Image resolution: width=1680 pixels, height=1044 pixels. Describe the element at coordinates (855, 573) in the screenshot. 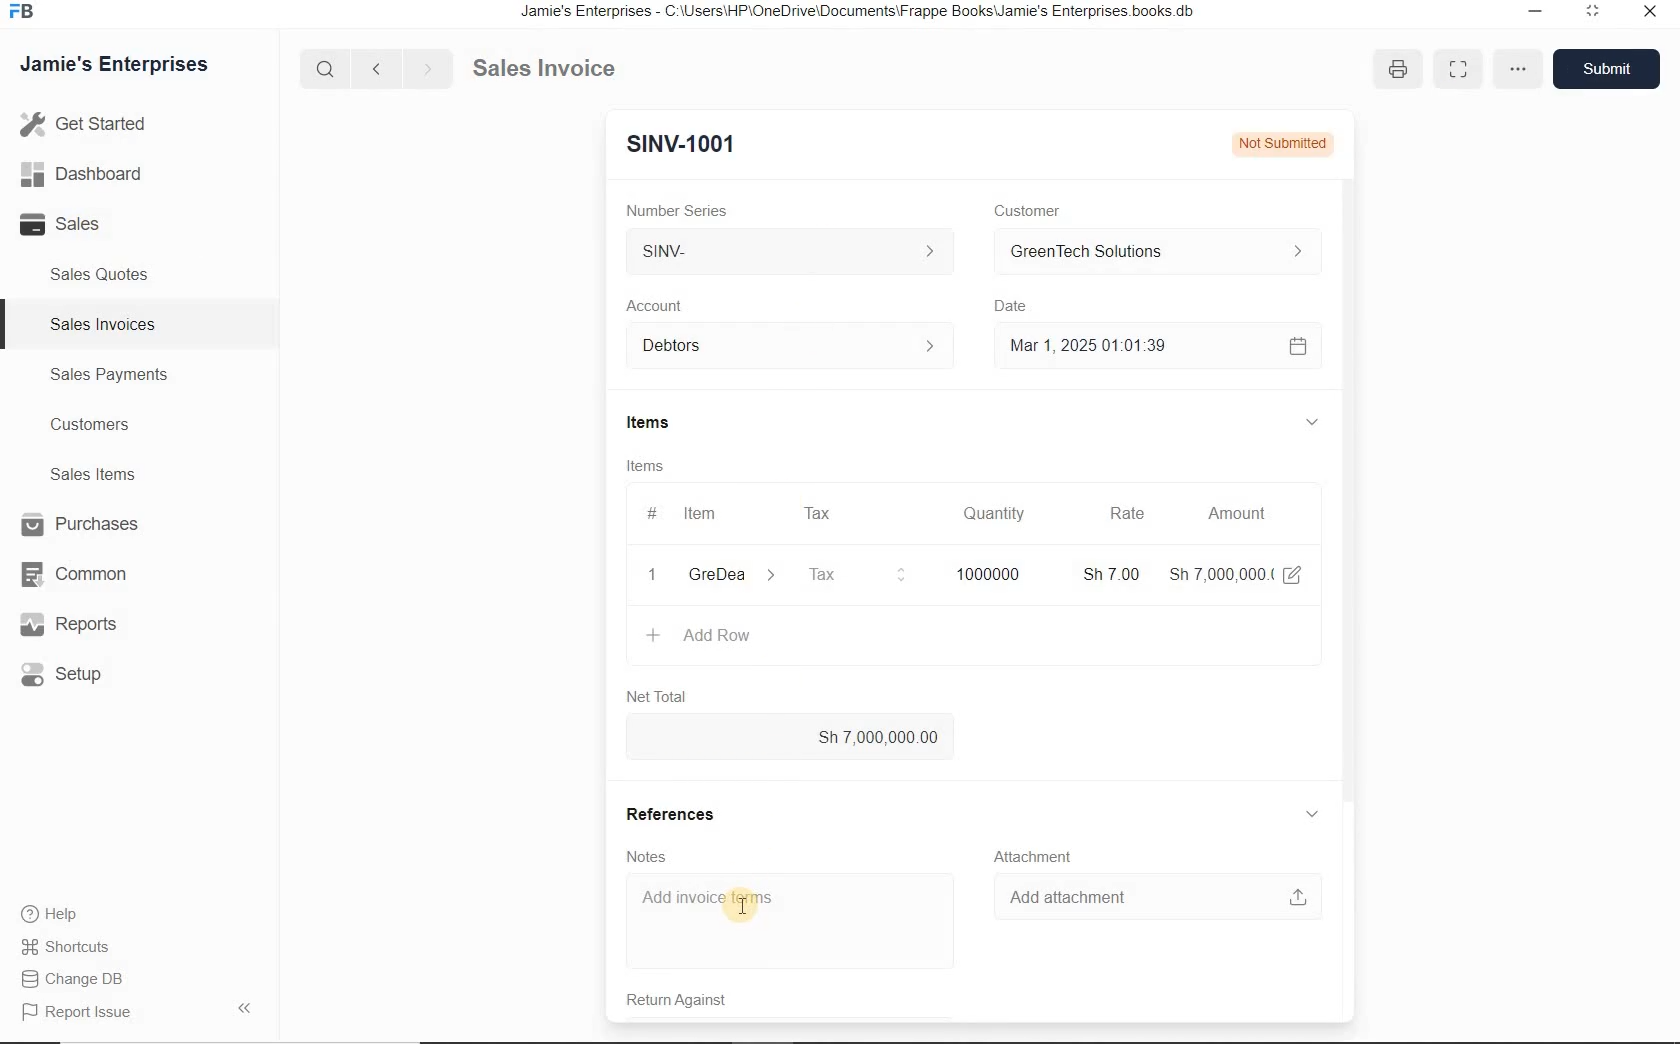

I see `Tax` at that location.